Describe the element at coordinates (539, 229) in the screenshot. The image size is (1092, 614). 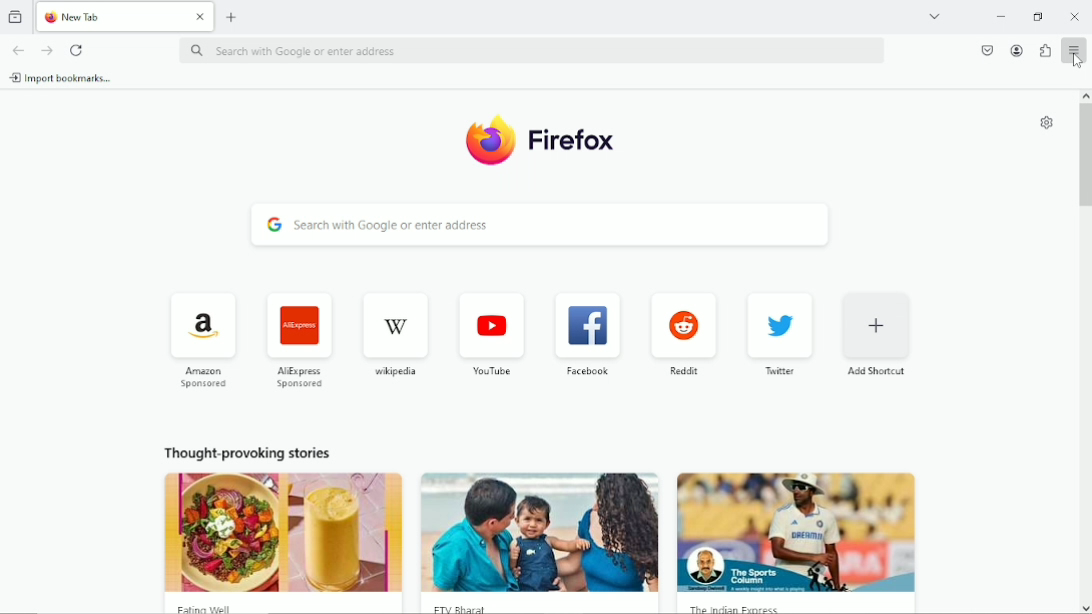
I see `search with Google or enter address` at that location.